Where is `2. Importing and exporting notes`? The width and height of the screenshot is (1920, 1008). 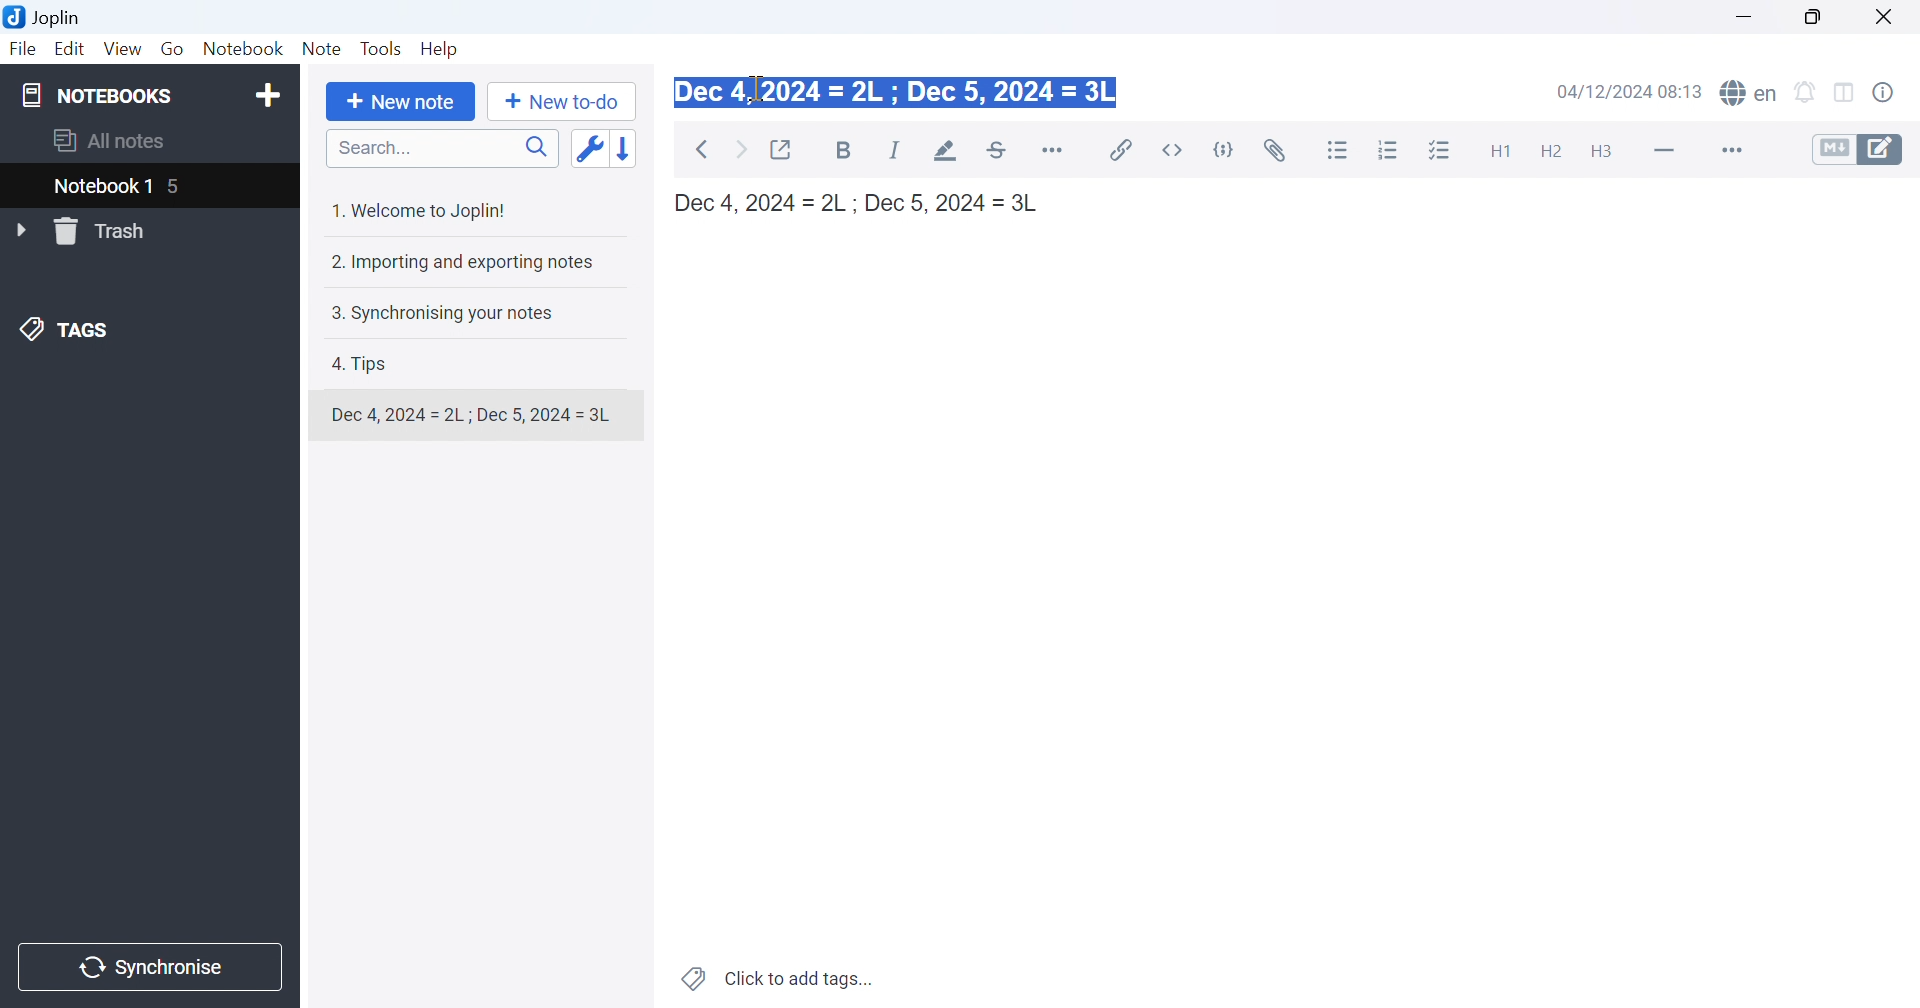 2. Importing and exporting notes is located at coordinates (466, 261).